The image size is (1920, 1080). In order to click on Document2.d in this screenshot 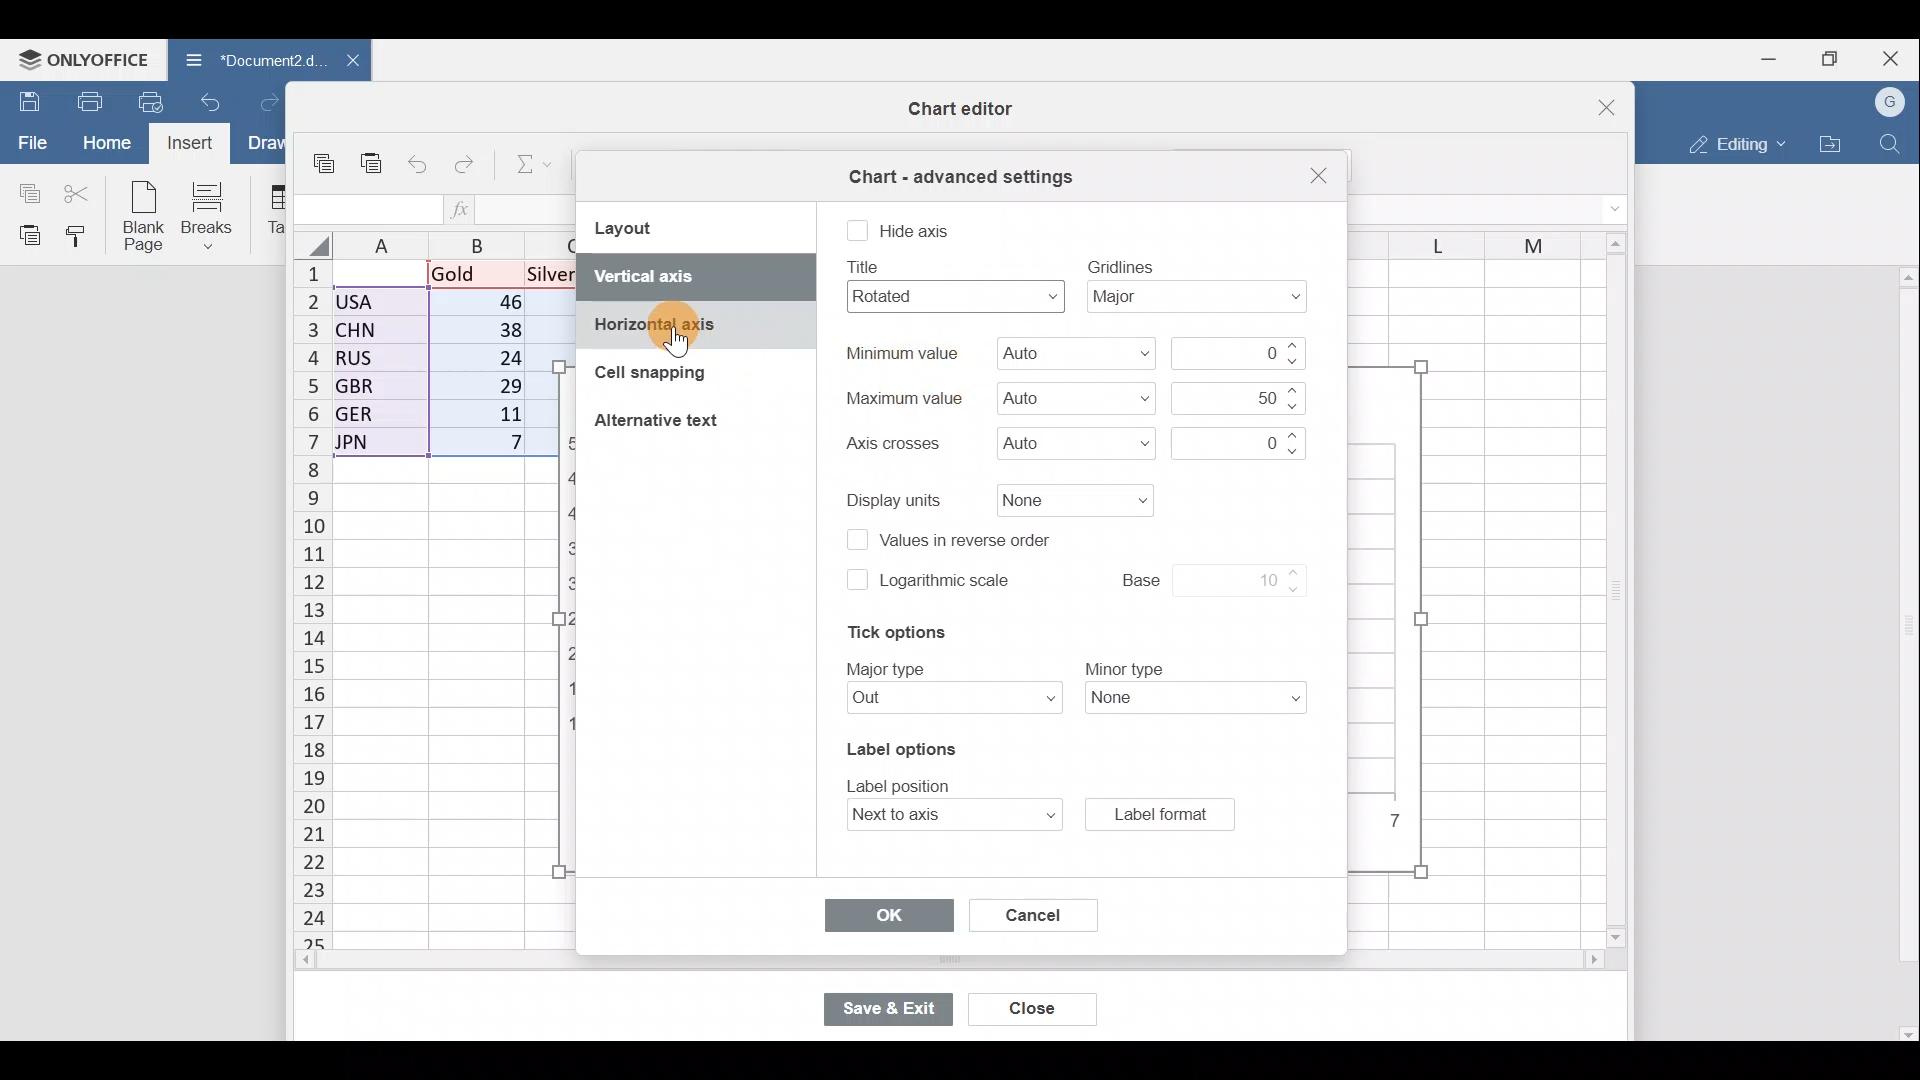, I will do `click(245, 59)`.